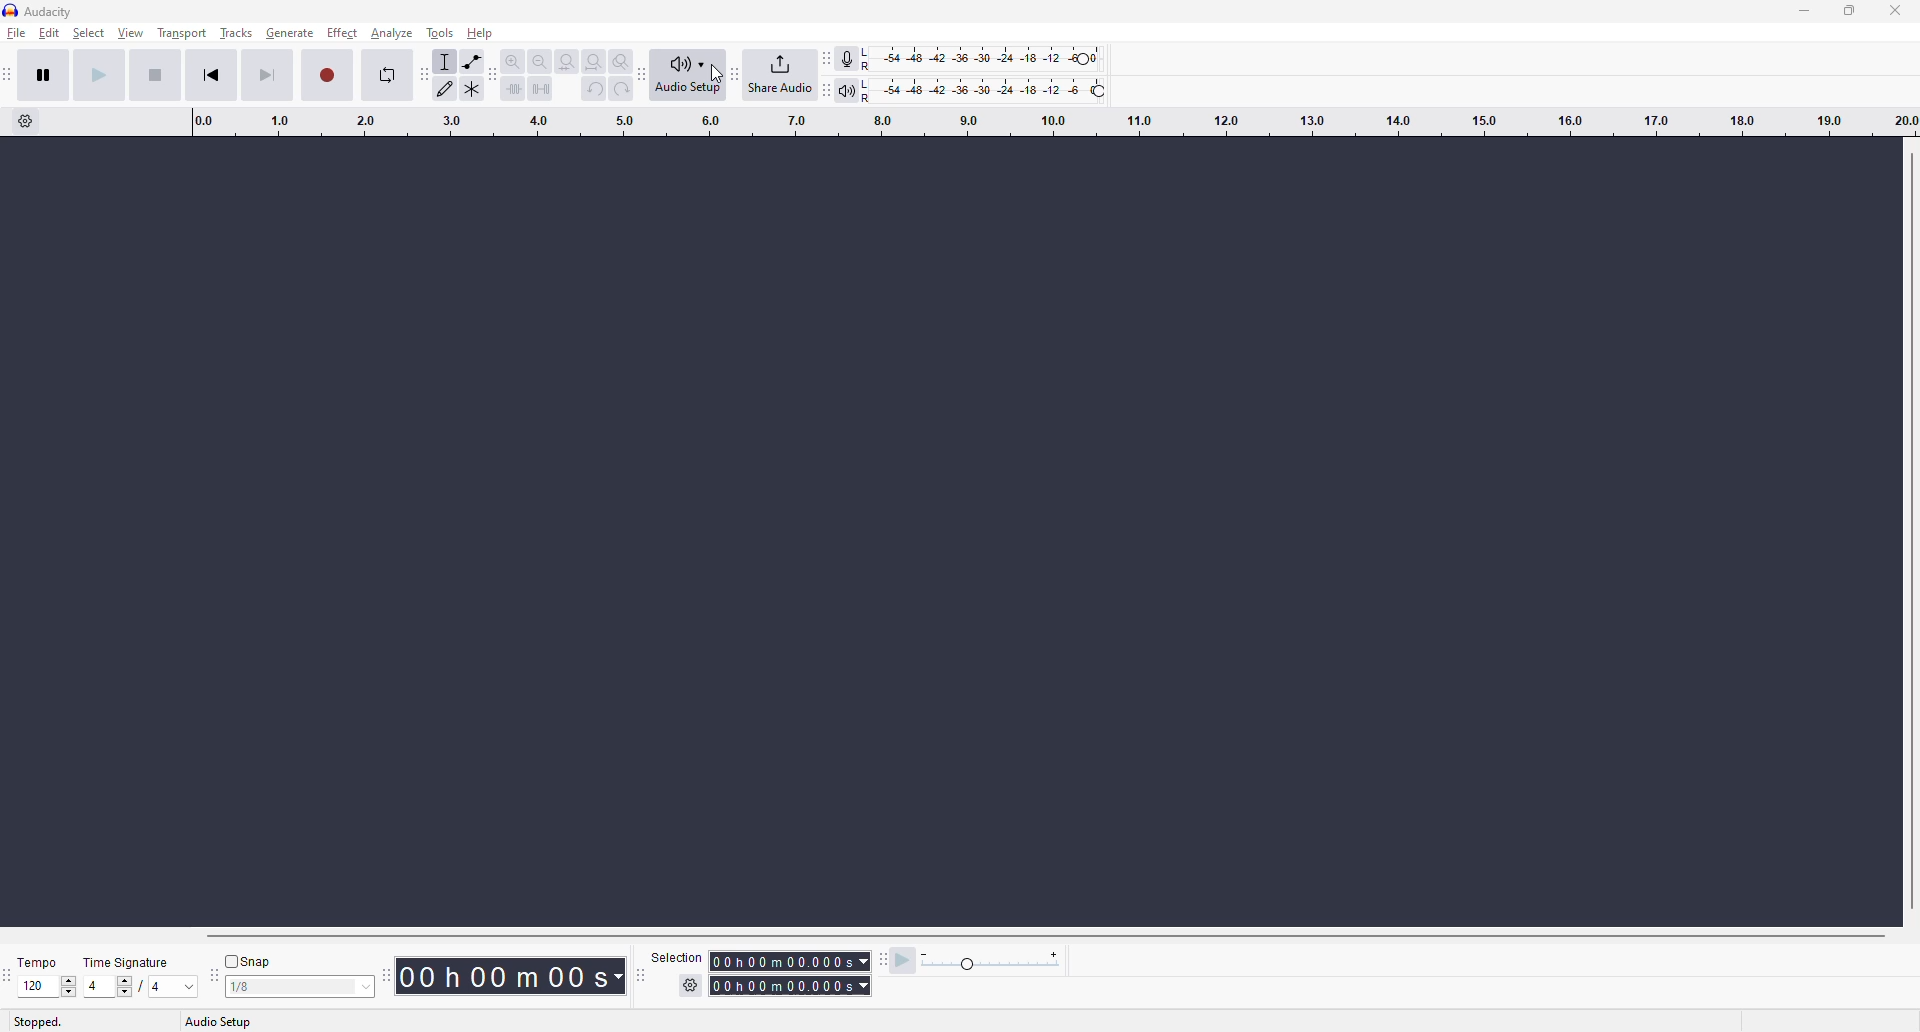 The width and height of the screenshot is (1920, 1032). What do you see at coordinates (1802, 13) in the screenshot?
I see `minimize` at bounding box center [1802, 13].